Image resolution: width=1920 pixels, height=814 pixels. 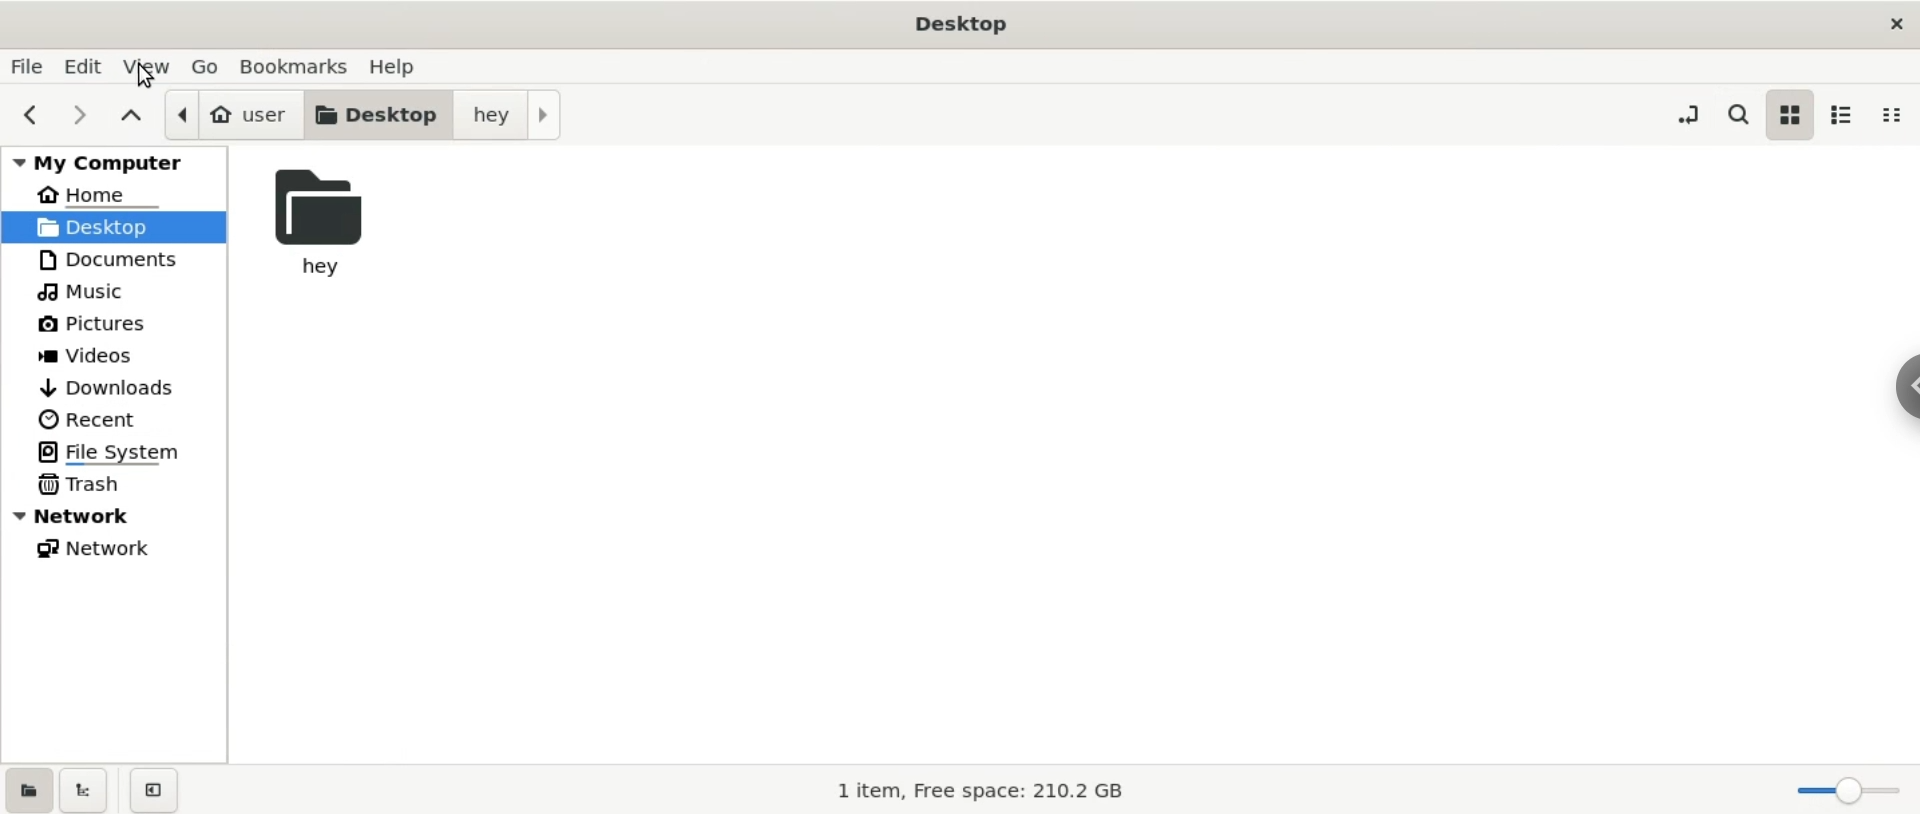 I want to click on hey, so click(x=321, y=226).